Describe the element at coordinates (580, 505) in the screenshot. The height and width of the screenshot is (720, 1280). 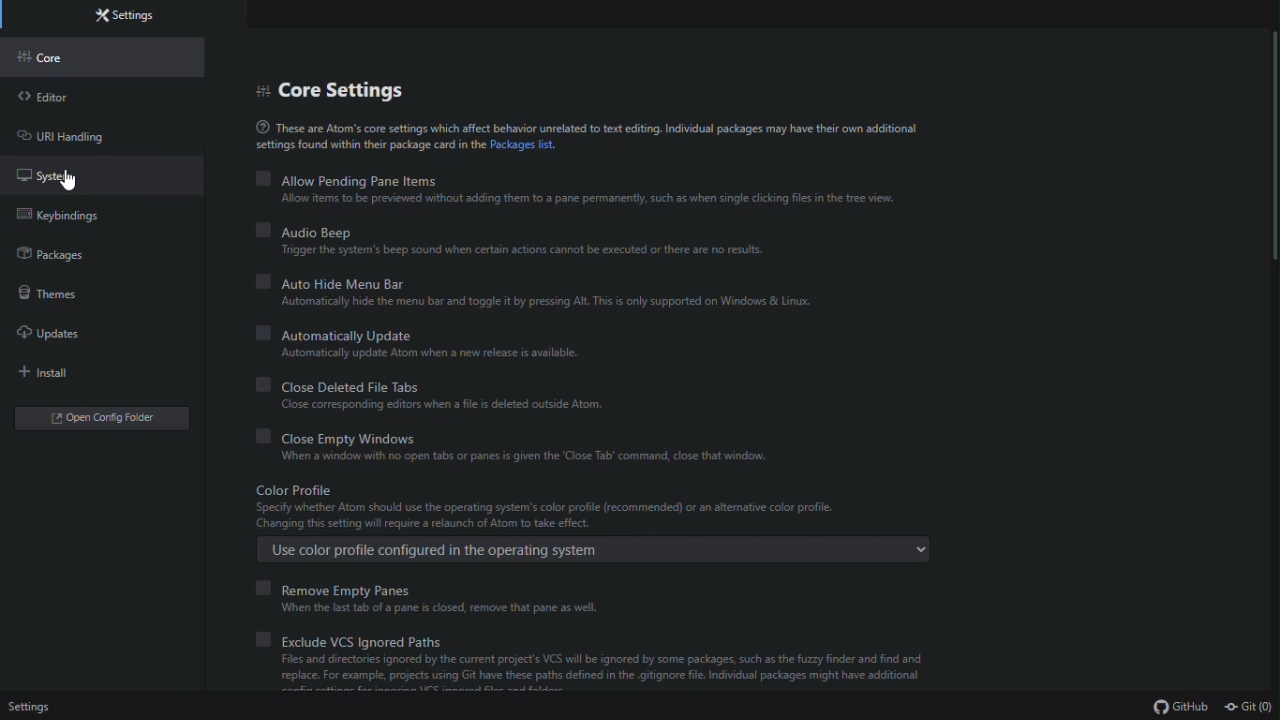
I see `Color Profile Specify whether Atom should use the operating system’ color profile (recommended) or an alternative color profile Changing this setting will require a relaunch of Atom o take effect.` at that location.